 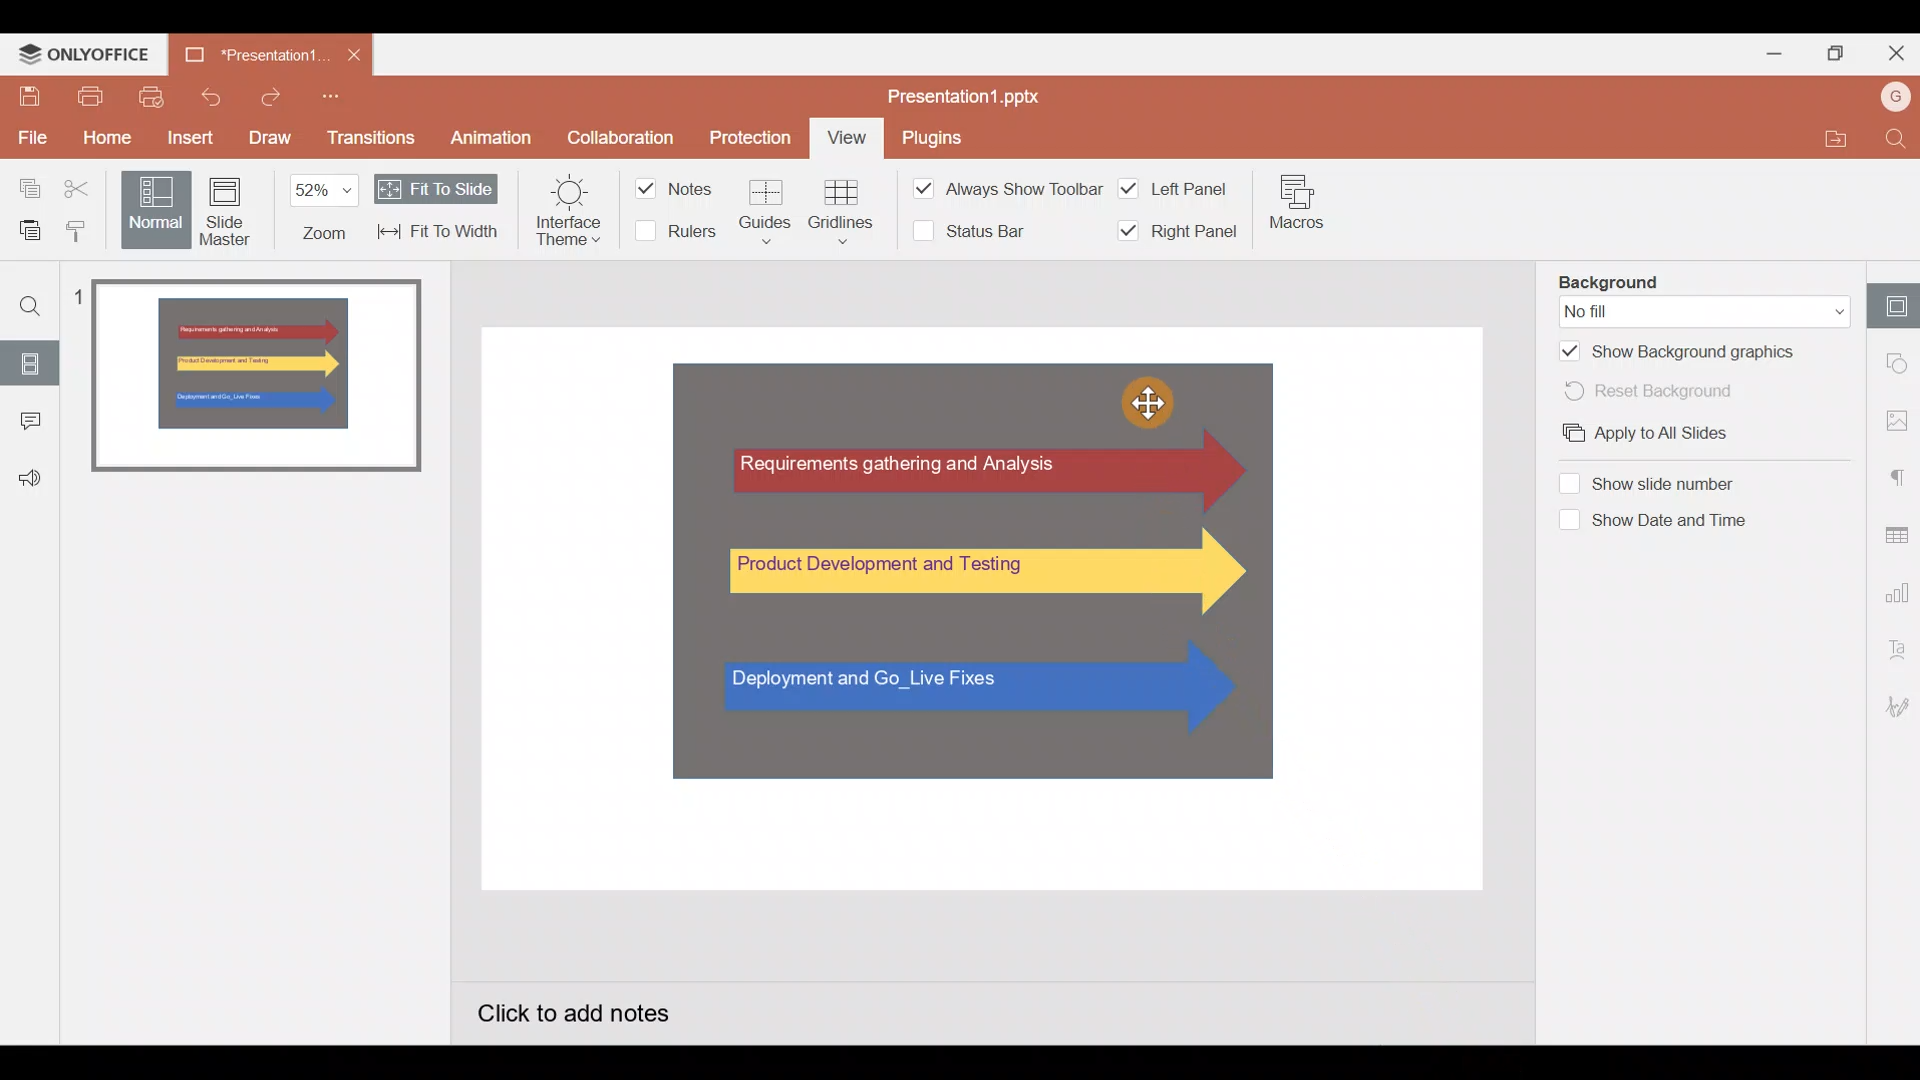 What do you see at coordinates (560, 214) in the screenshot?
I see `Interface theme` at bounding box center [560, 214].